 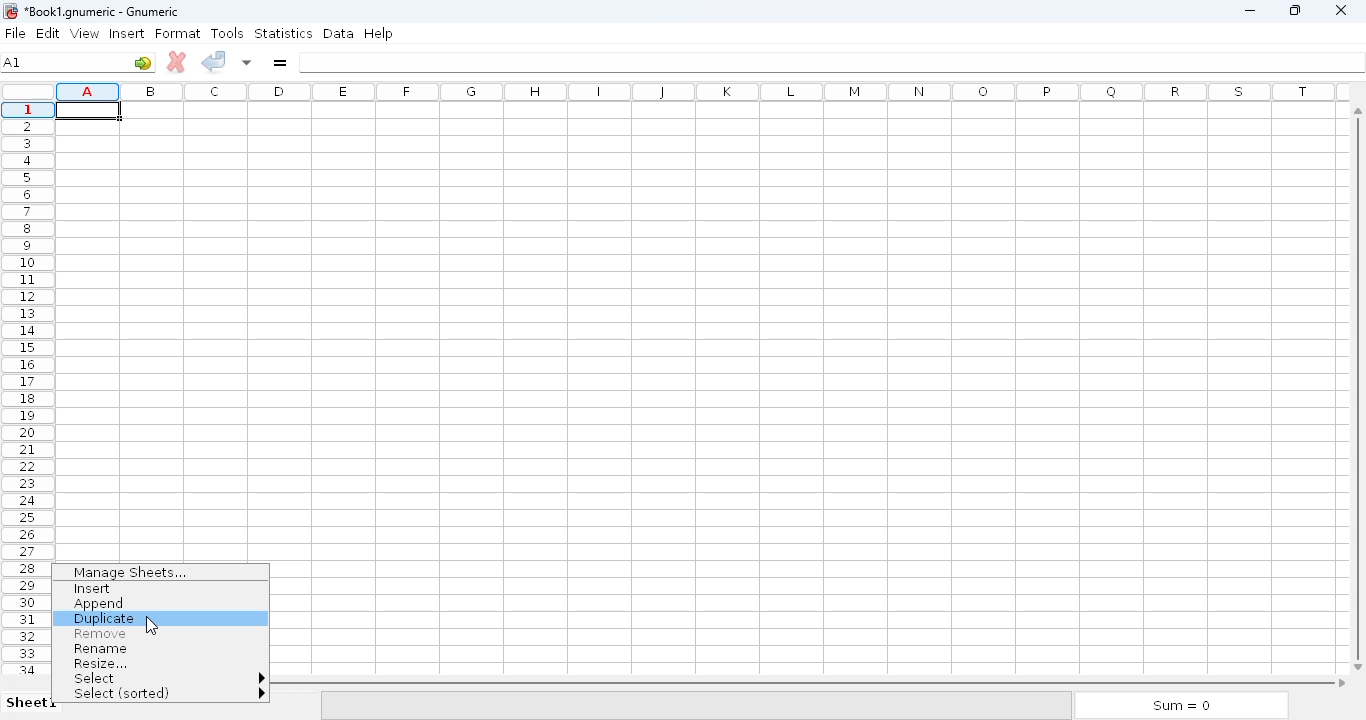 I want to click on accept change, so click(x=214, y=61).